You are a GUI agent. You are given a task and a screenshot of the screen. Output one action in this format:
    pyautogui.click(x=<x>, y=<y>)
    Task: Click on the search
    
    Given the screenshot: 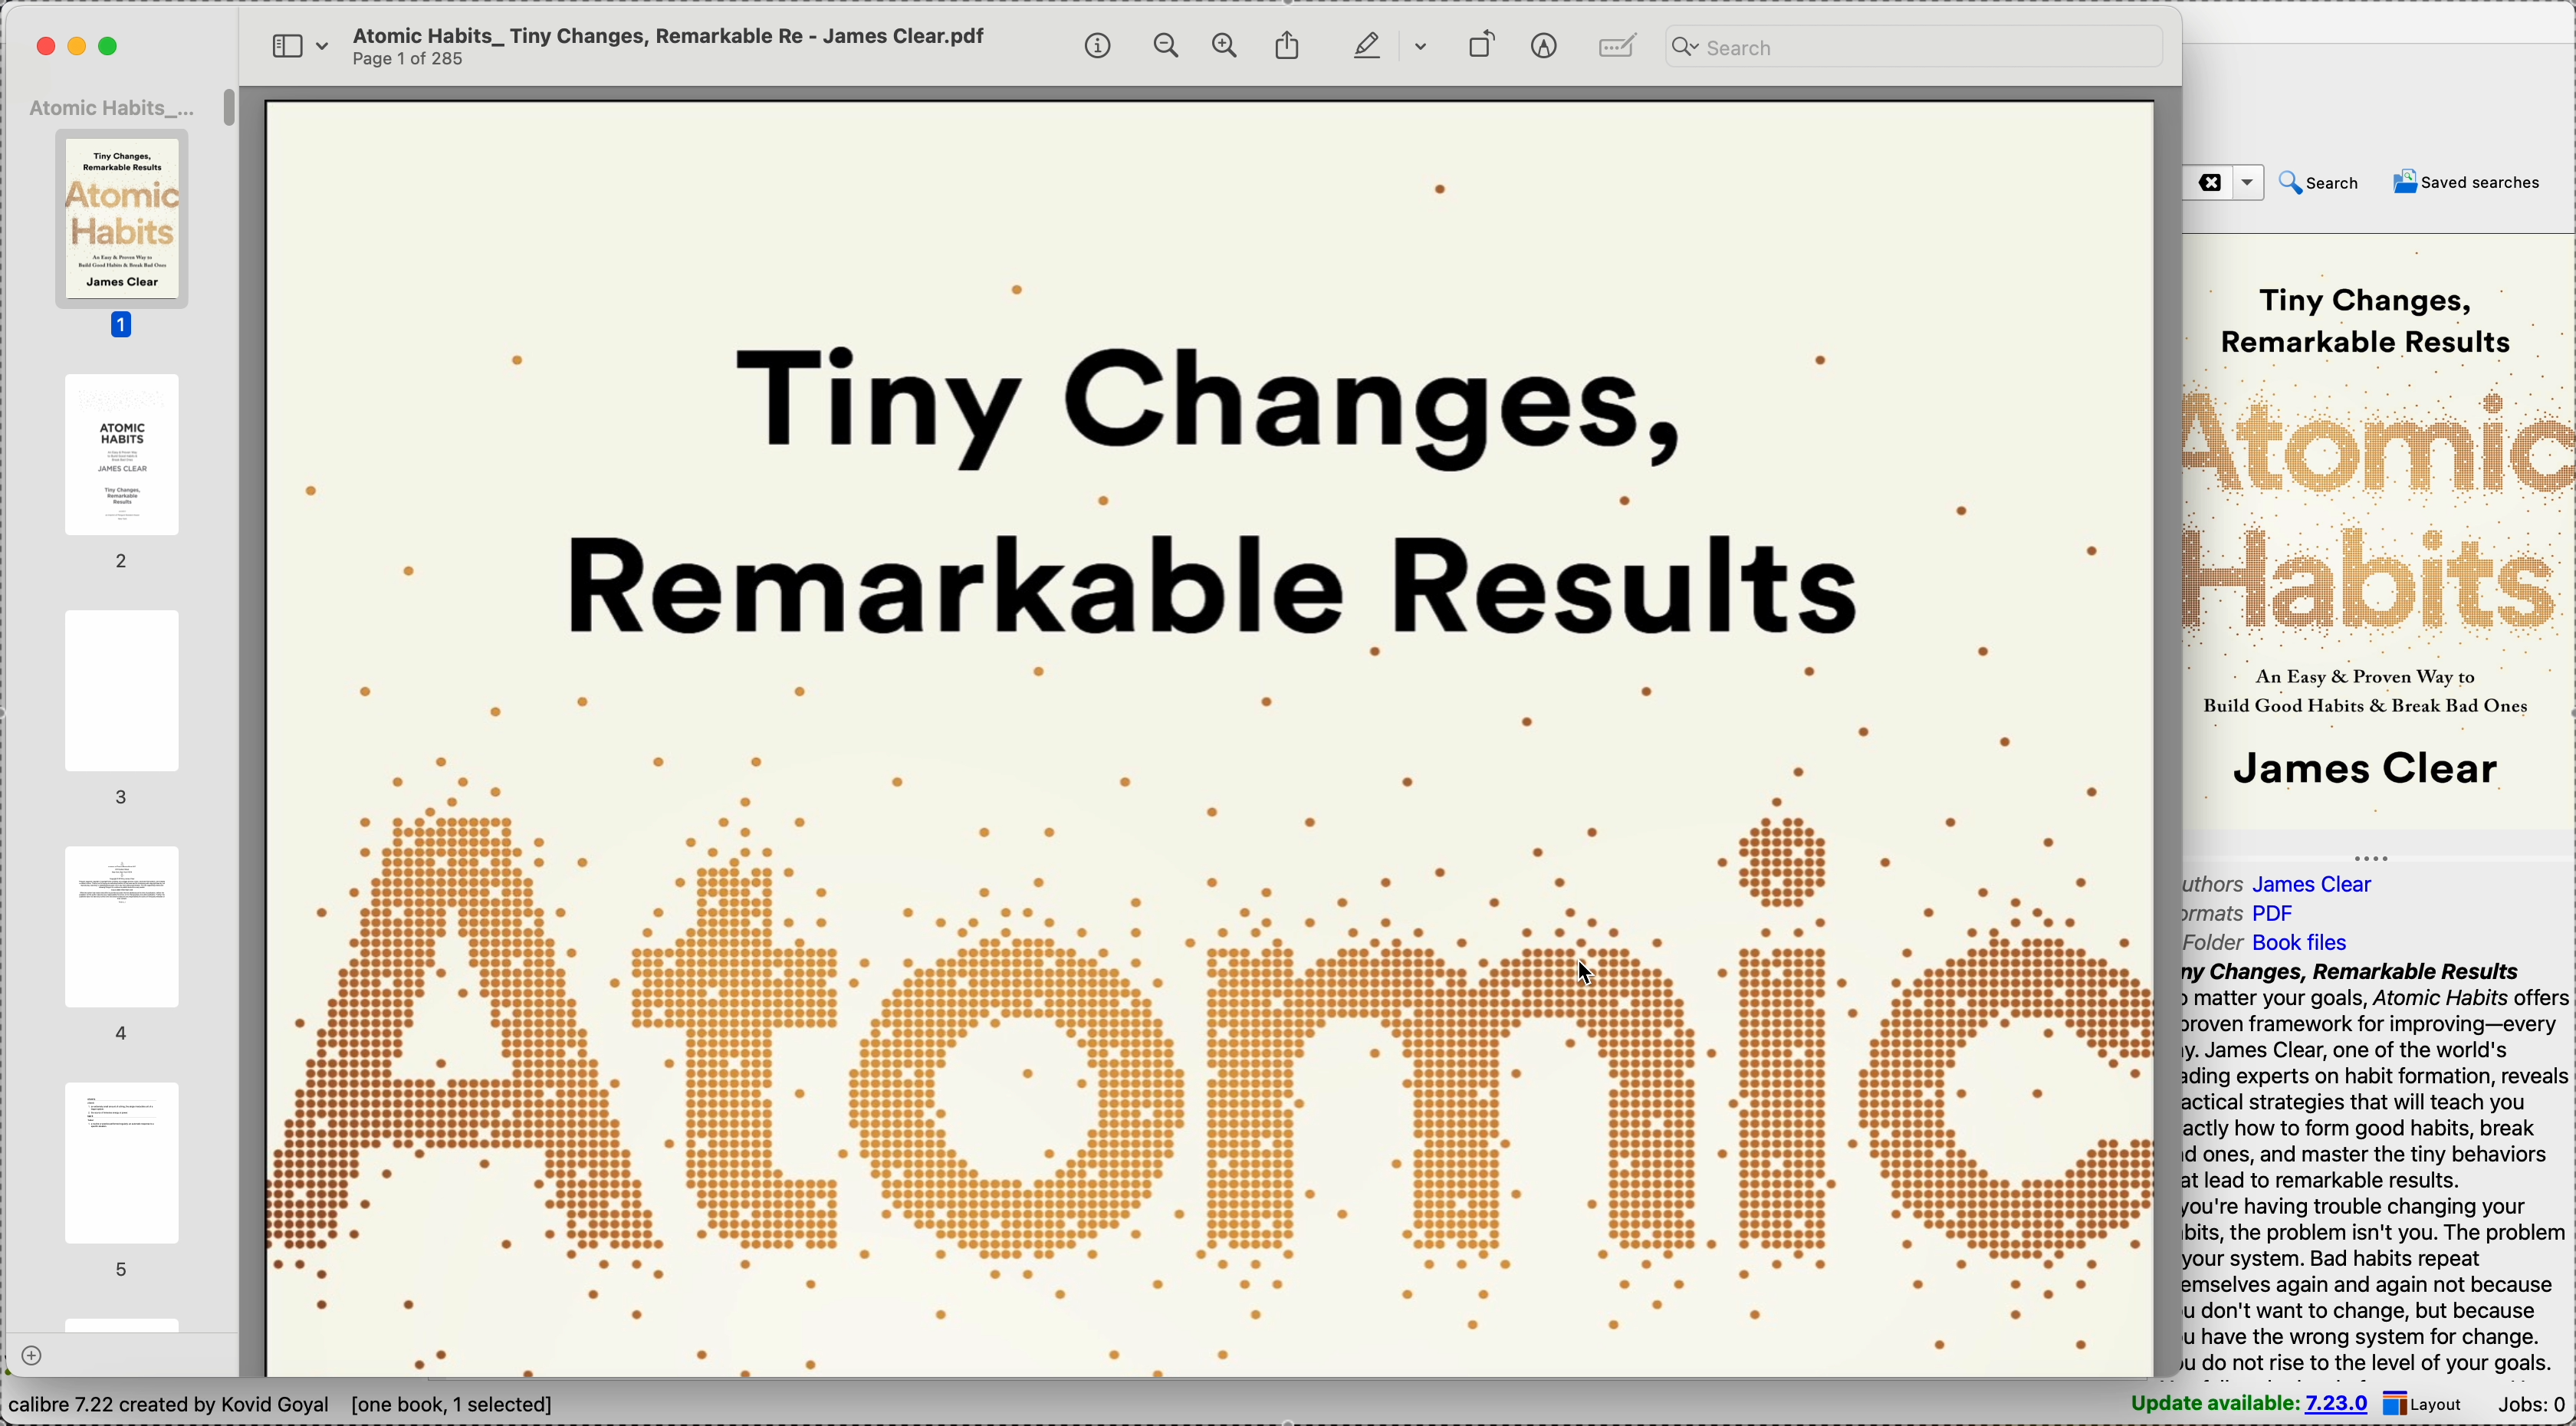 What is the action you would take?
    pyautogui.click(x=2319, y=182)
    